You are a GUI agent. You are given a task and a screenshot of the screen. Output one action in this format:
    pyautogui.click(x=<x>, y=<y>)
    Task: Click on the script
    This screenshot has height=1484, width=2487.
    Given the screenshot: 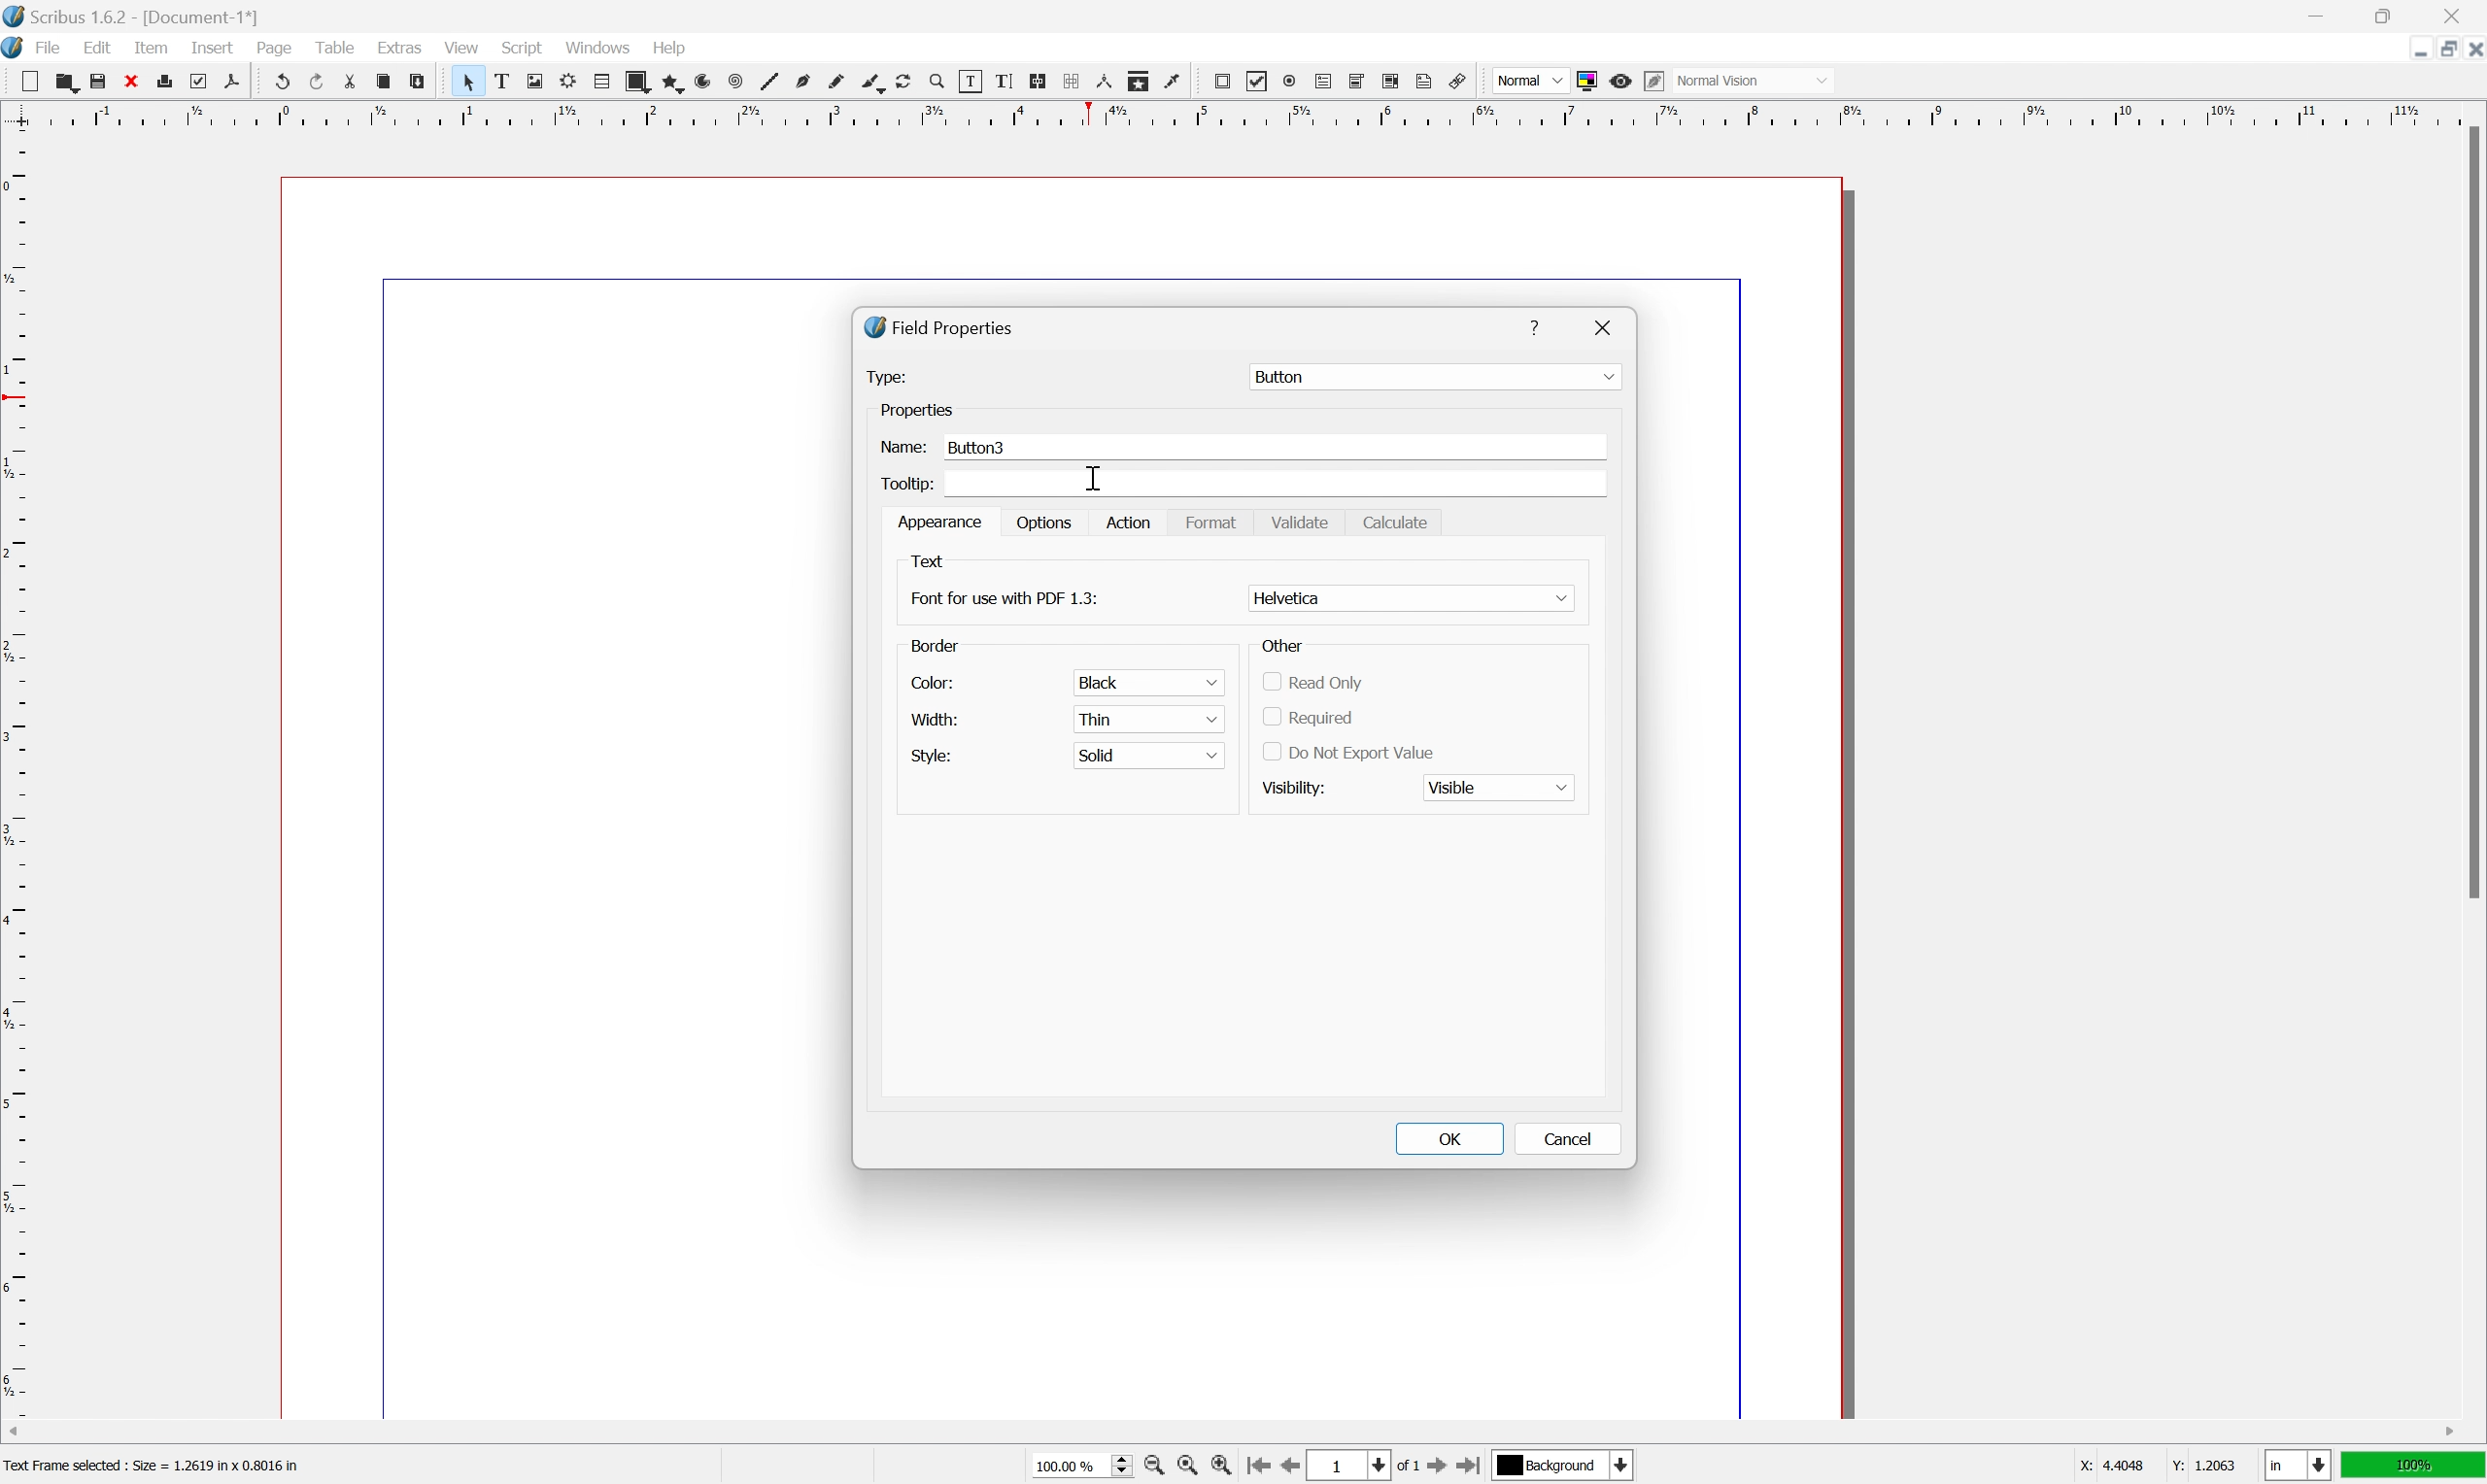 What is the action you would take?
    pyautogui.click(x=524, y=46)
    